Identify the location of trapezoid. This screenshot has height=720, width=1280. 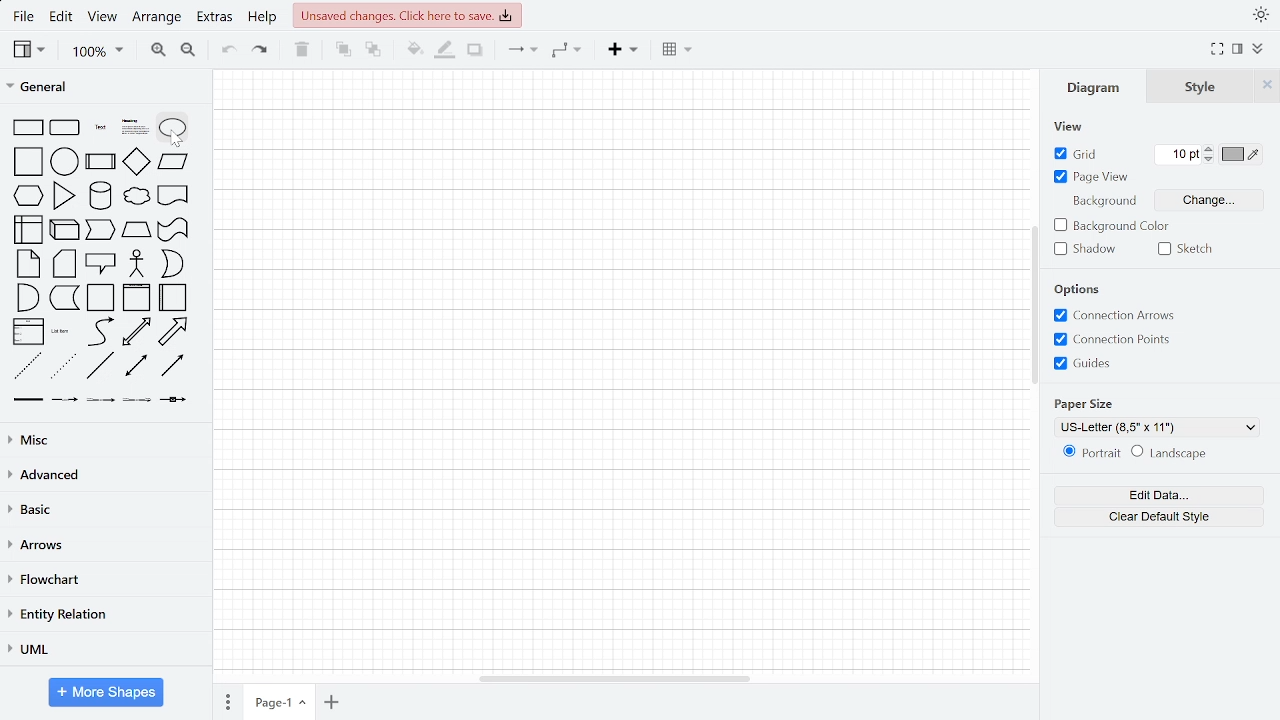
(137, 230).